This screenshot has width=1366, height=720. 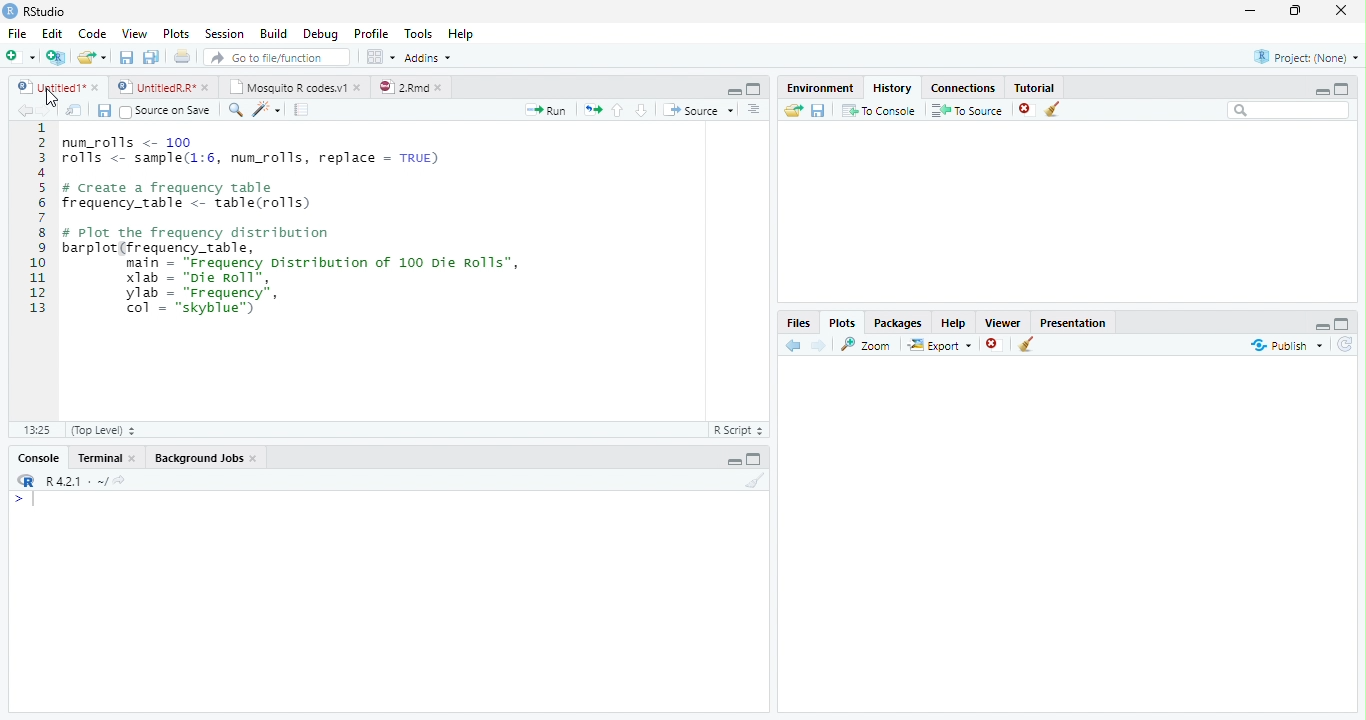 I want to click on Find/Replace, so click(x=233, y=110).